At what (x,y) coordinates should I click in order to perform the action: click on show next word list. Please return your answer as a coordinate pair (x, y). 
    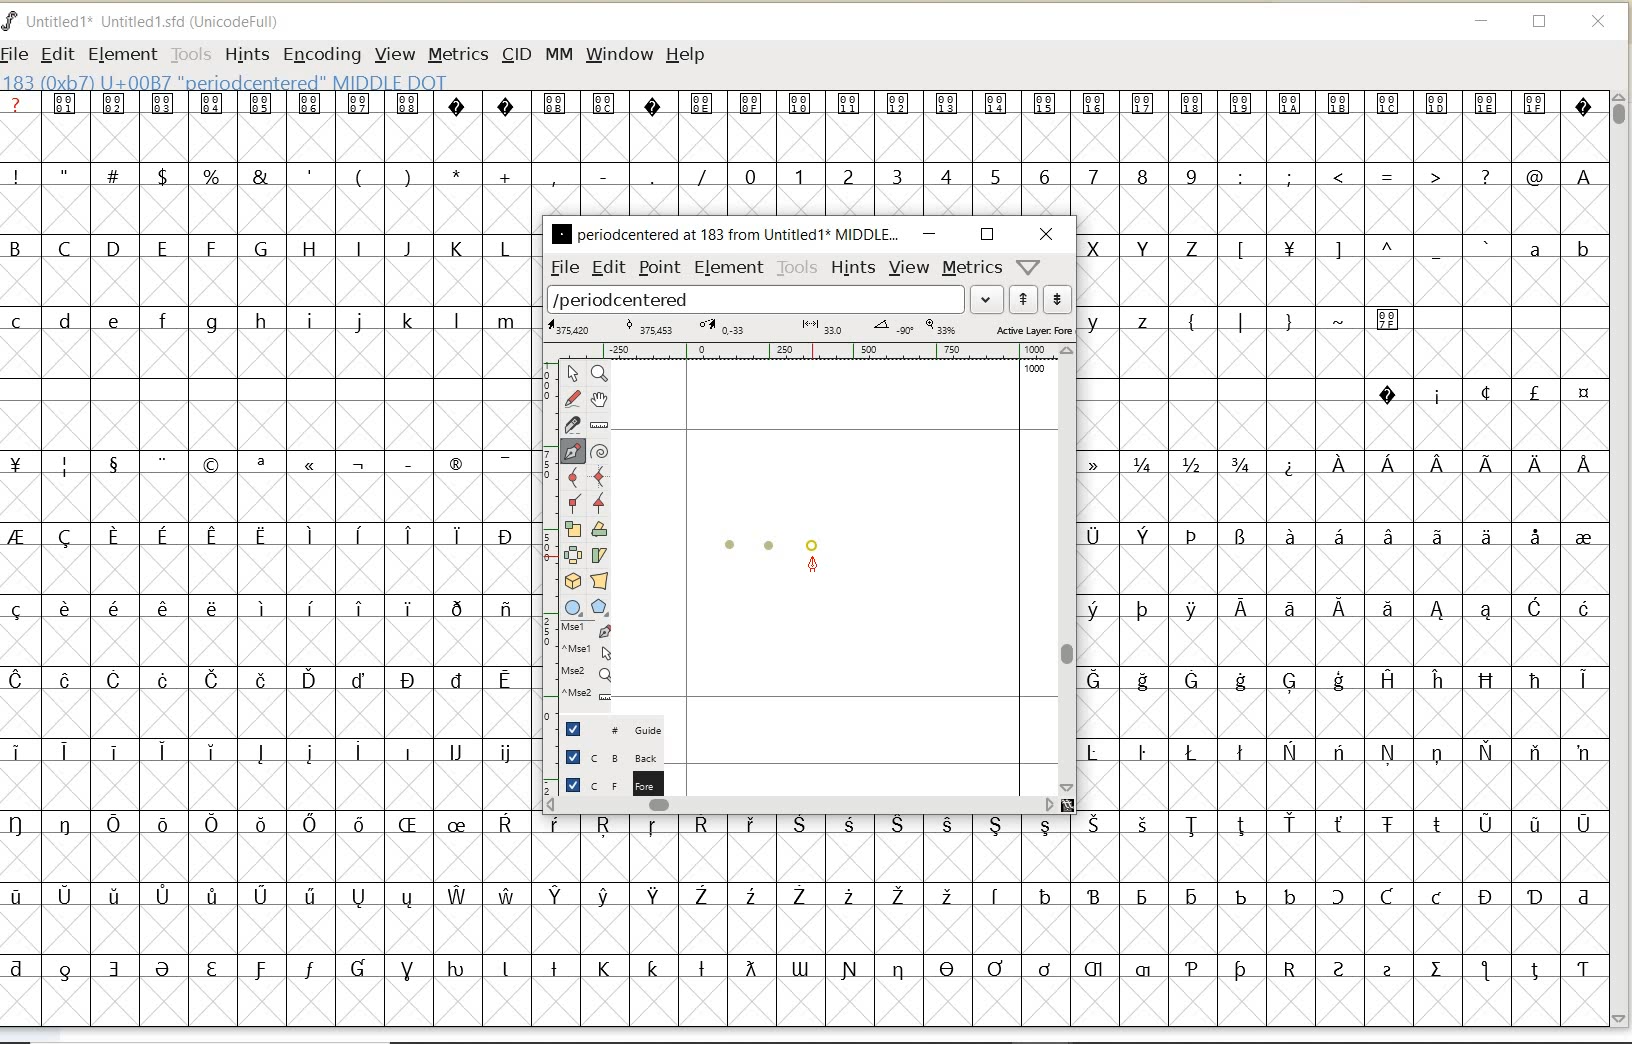
    Looking at the image, I should click on (1060, 300).